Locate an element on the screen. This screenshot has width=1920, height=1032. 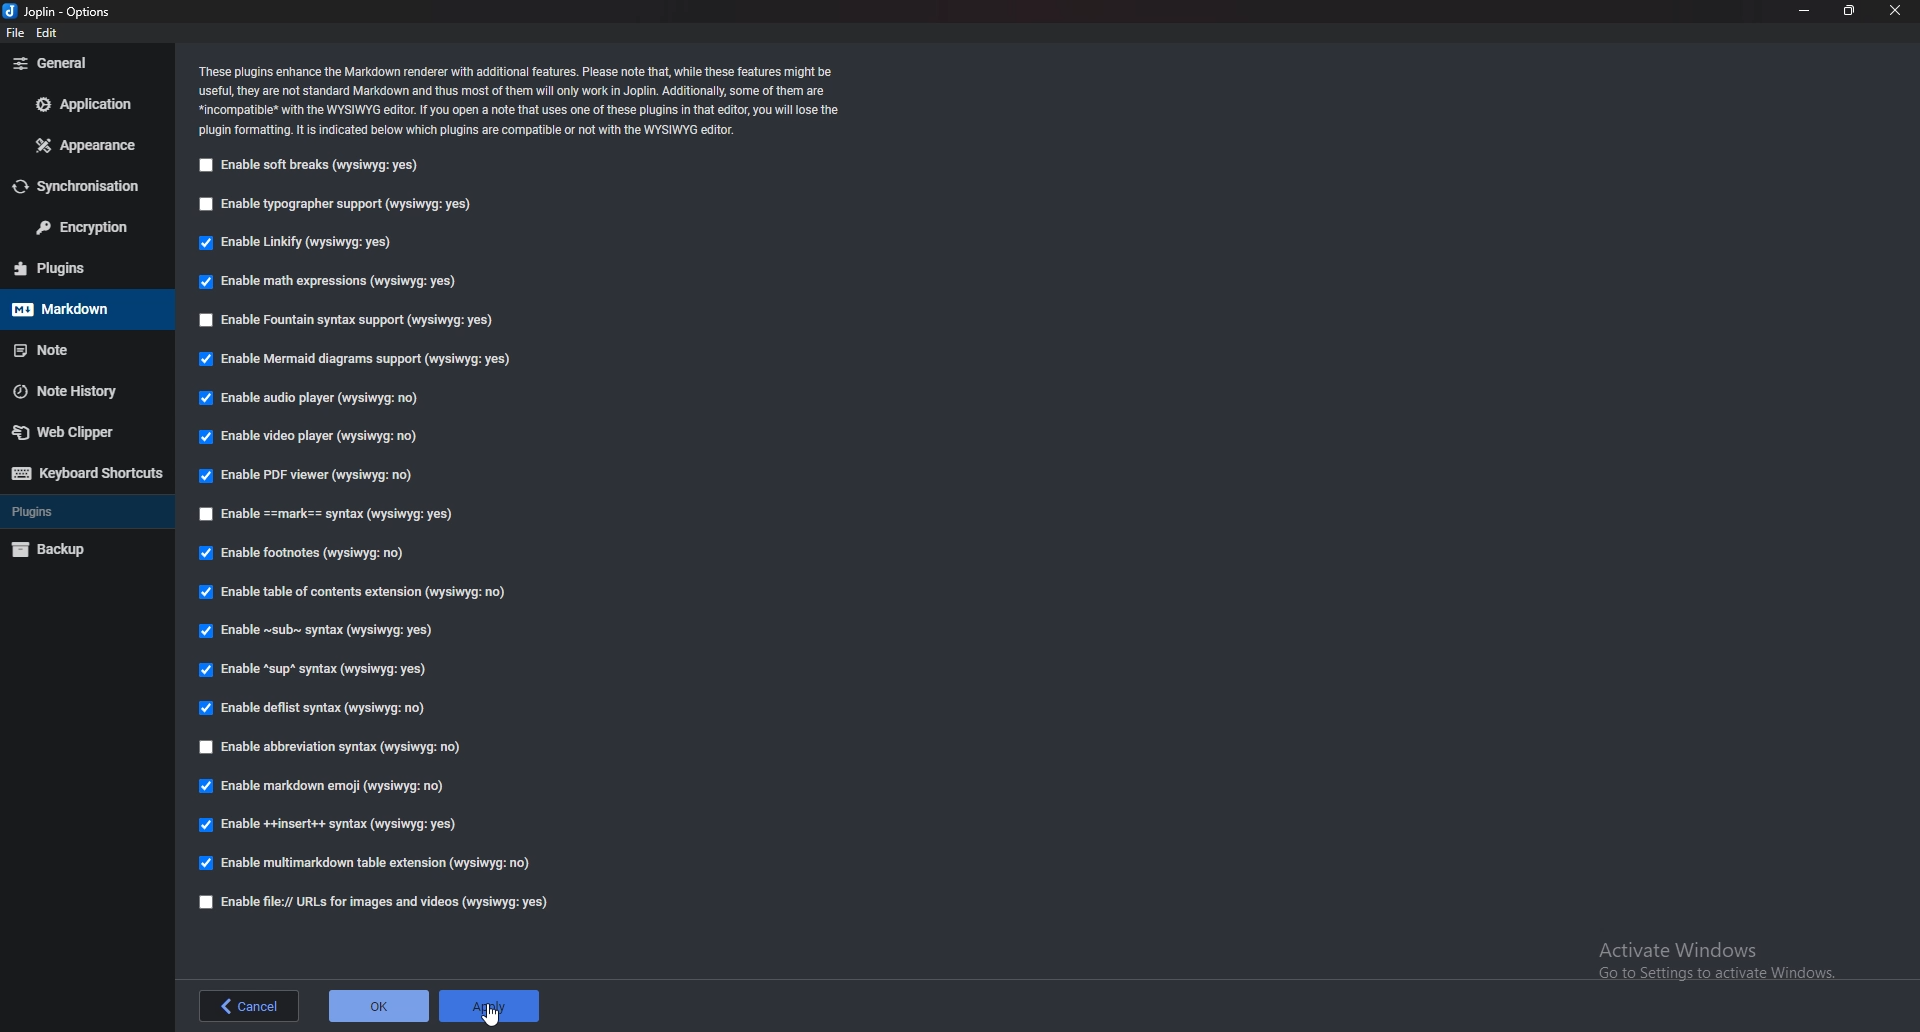
Enable mermaid diagrams is located at coordinates (357, 360).